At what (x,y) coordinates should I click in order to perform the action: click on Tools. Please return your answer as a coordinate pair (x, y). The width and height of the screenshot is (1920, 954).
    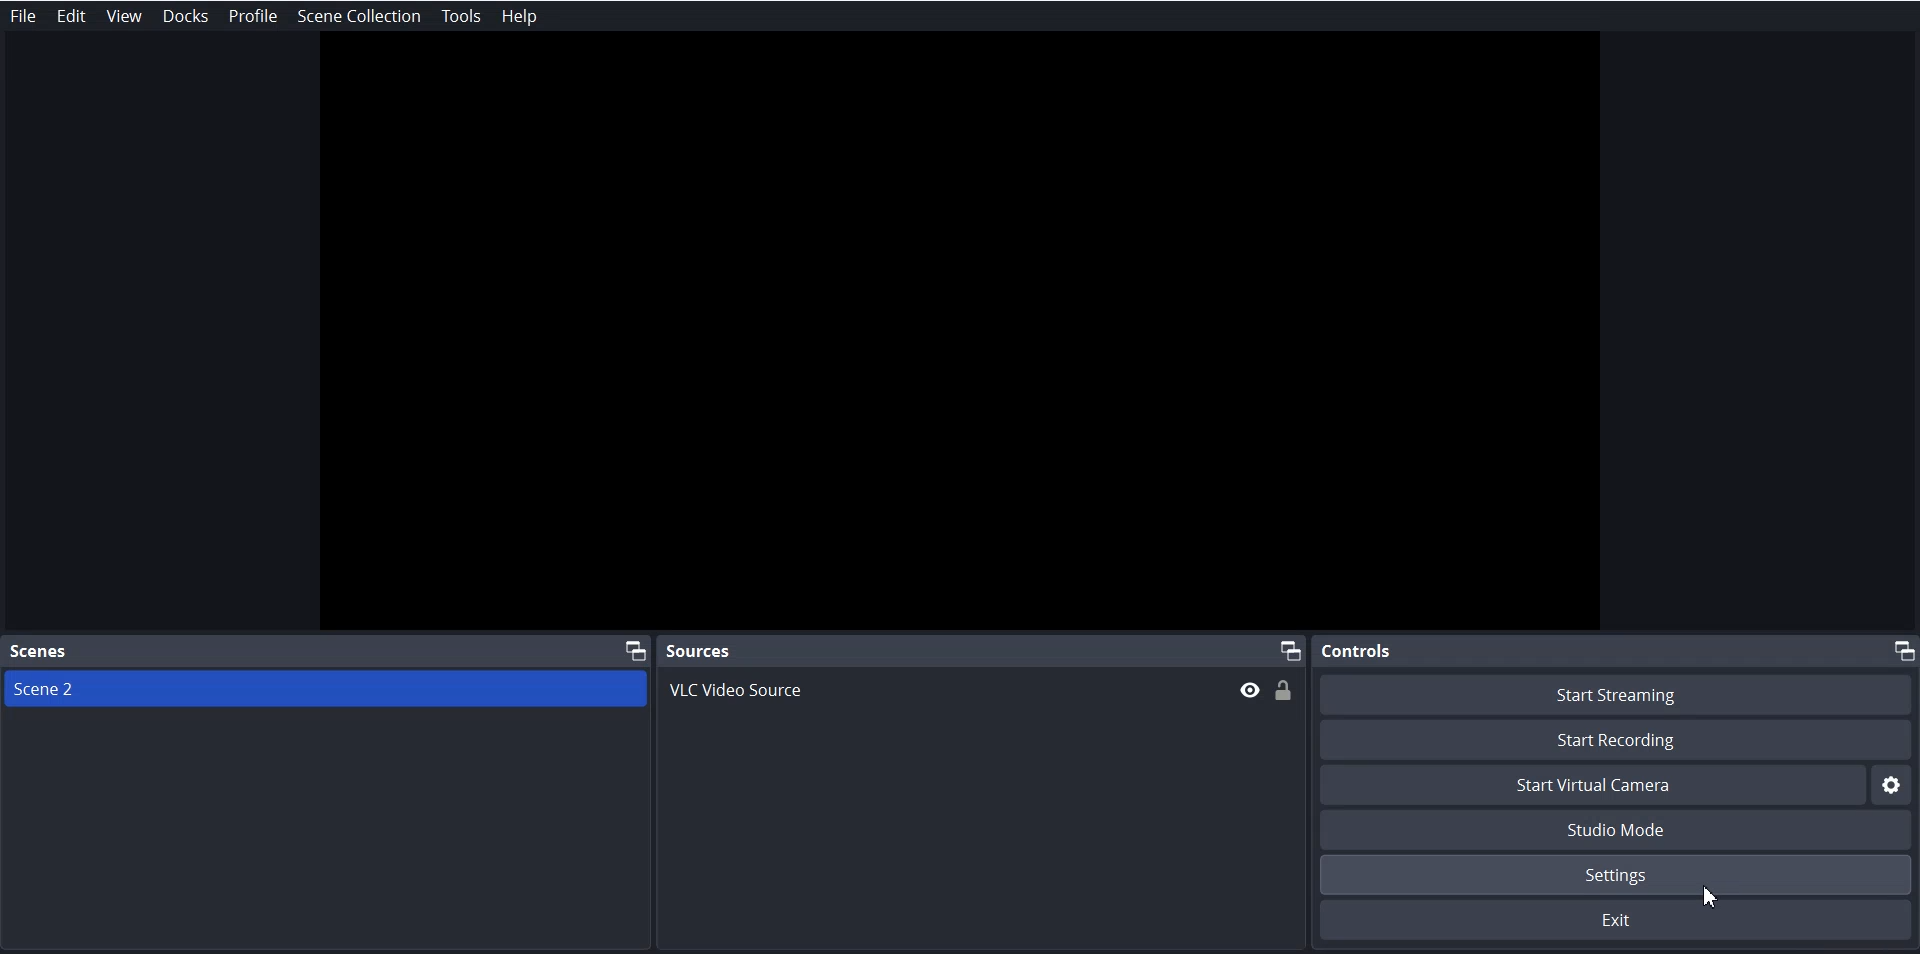
    Looking at the image, I should click on (461, 16).